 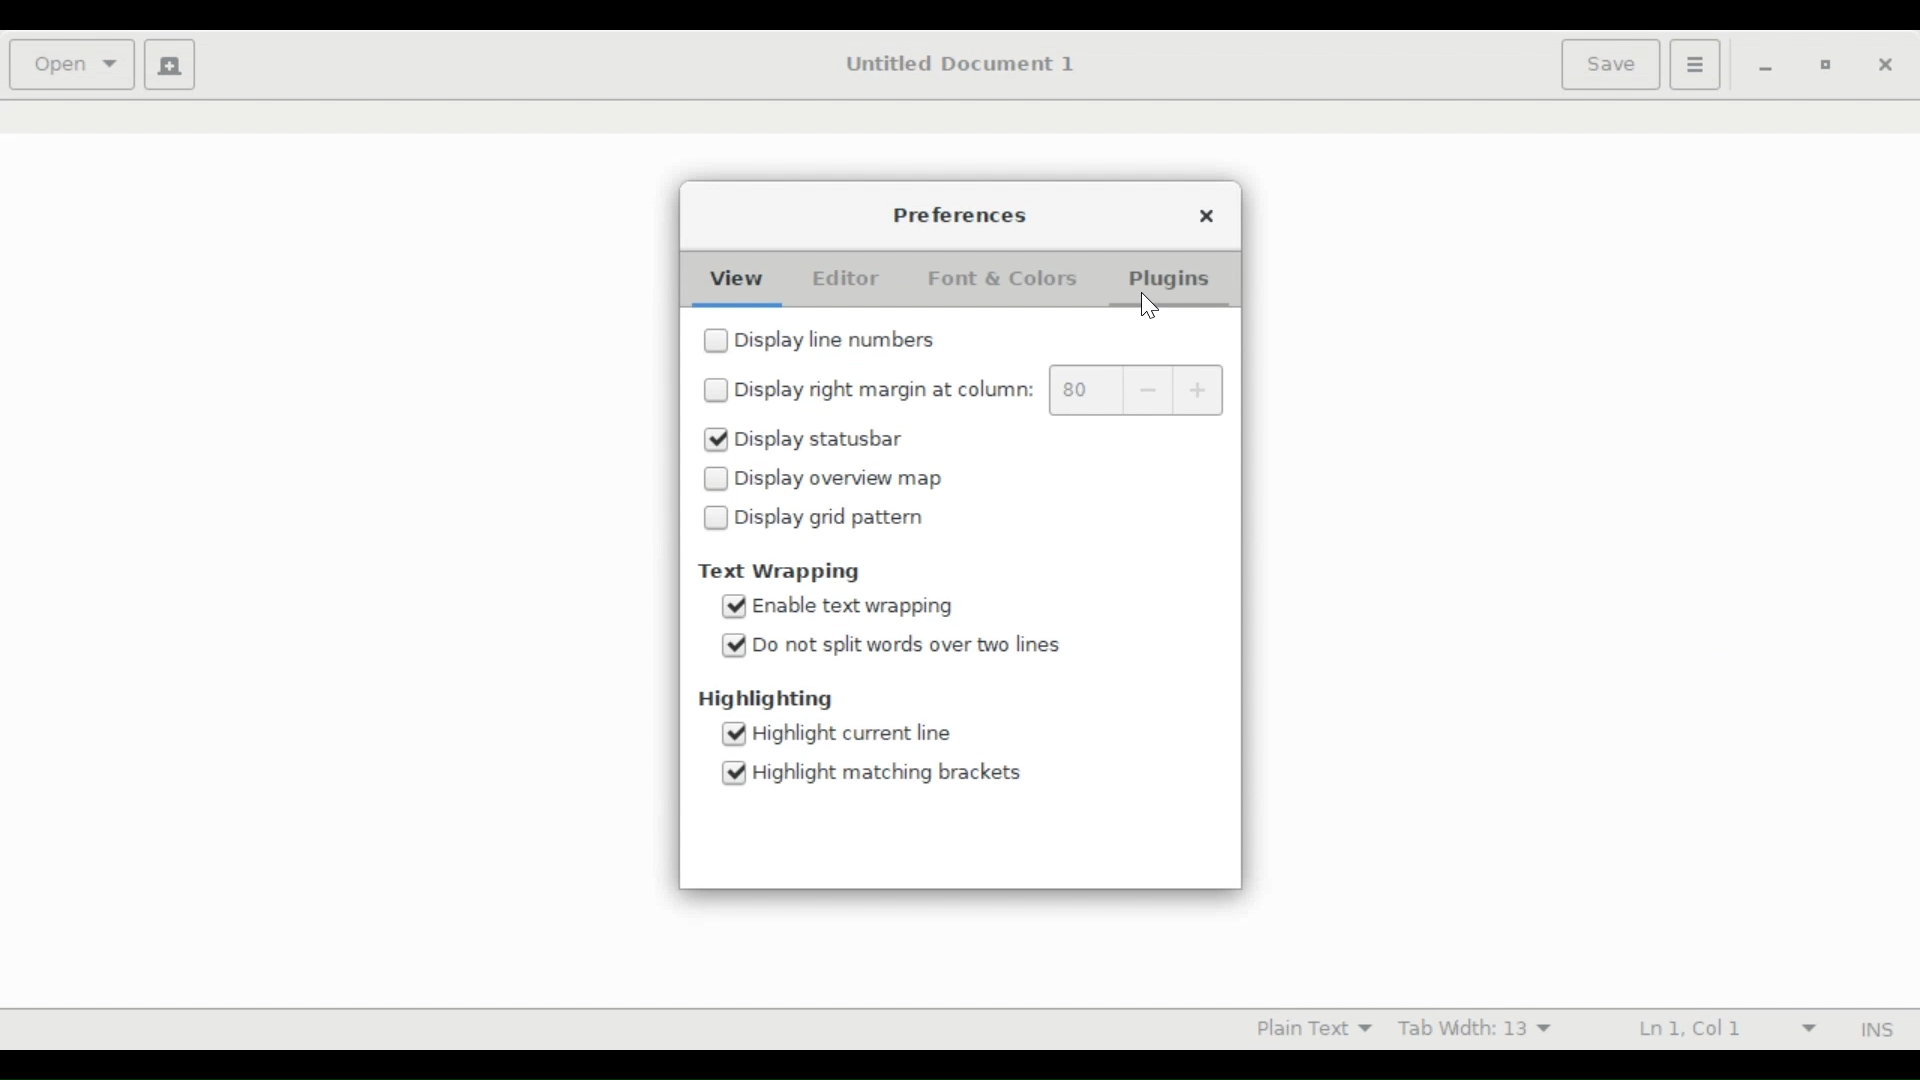 I want to click on (un)check Display status bar, so click(x=821, y=439).